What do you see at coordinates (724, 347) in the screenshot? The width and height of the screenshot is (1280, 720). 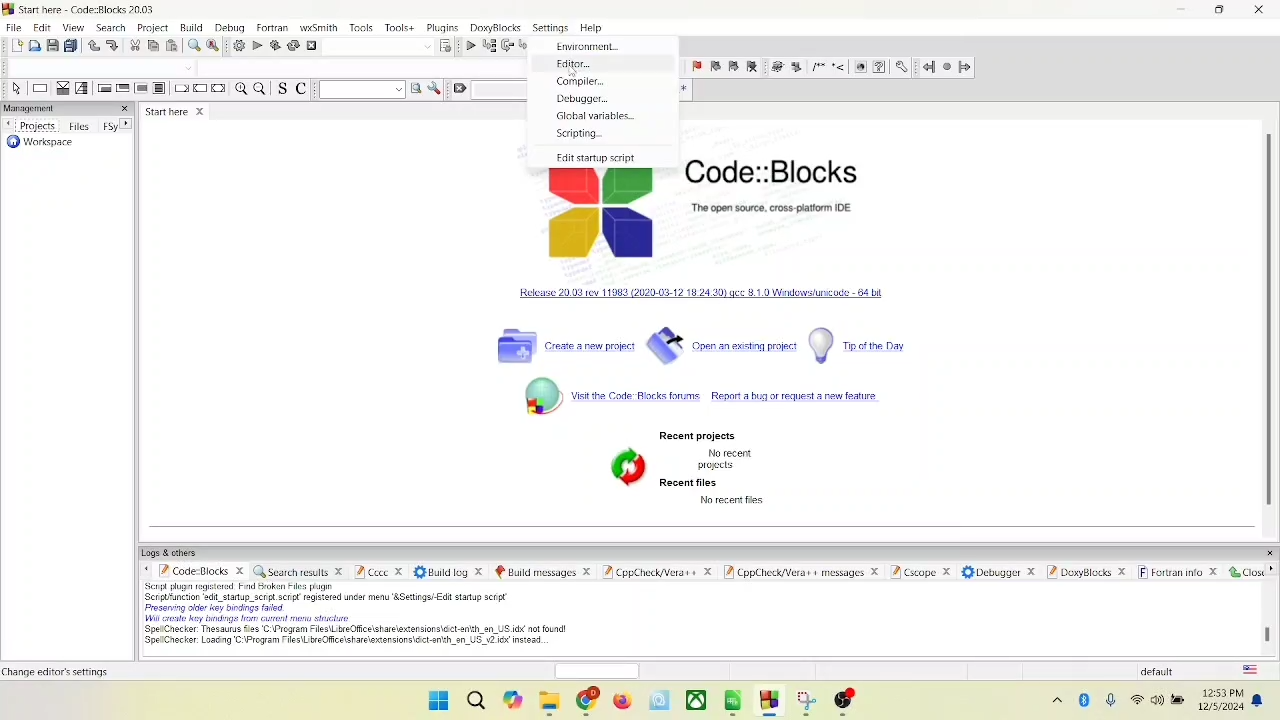 I see `open an existing file` at bounding box center [724, 347].